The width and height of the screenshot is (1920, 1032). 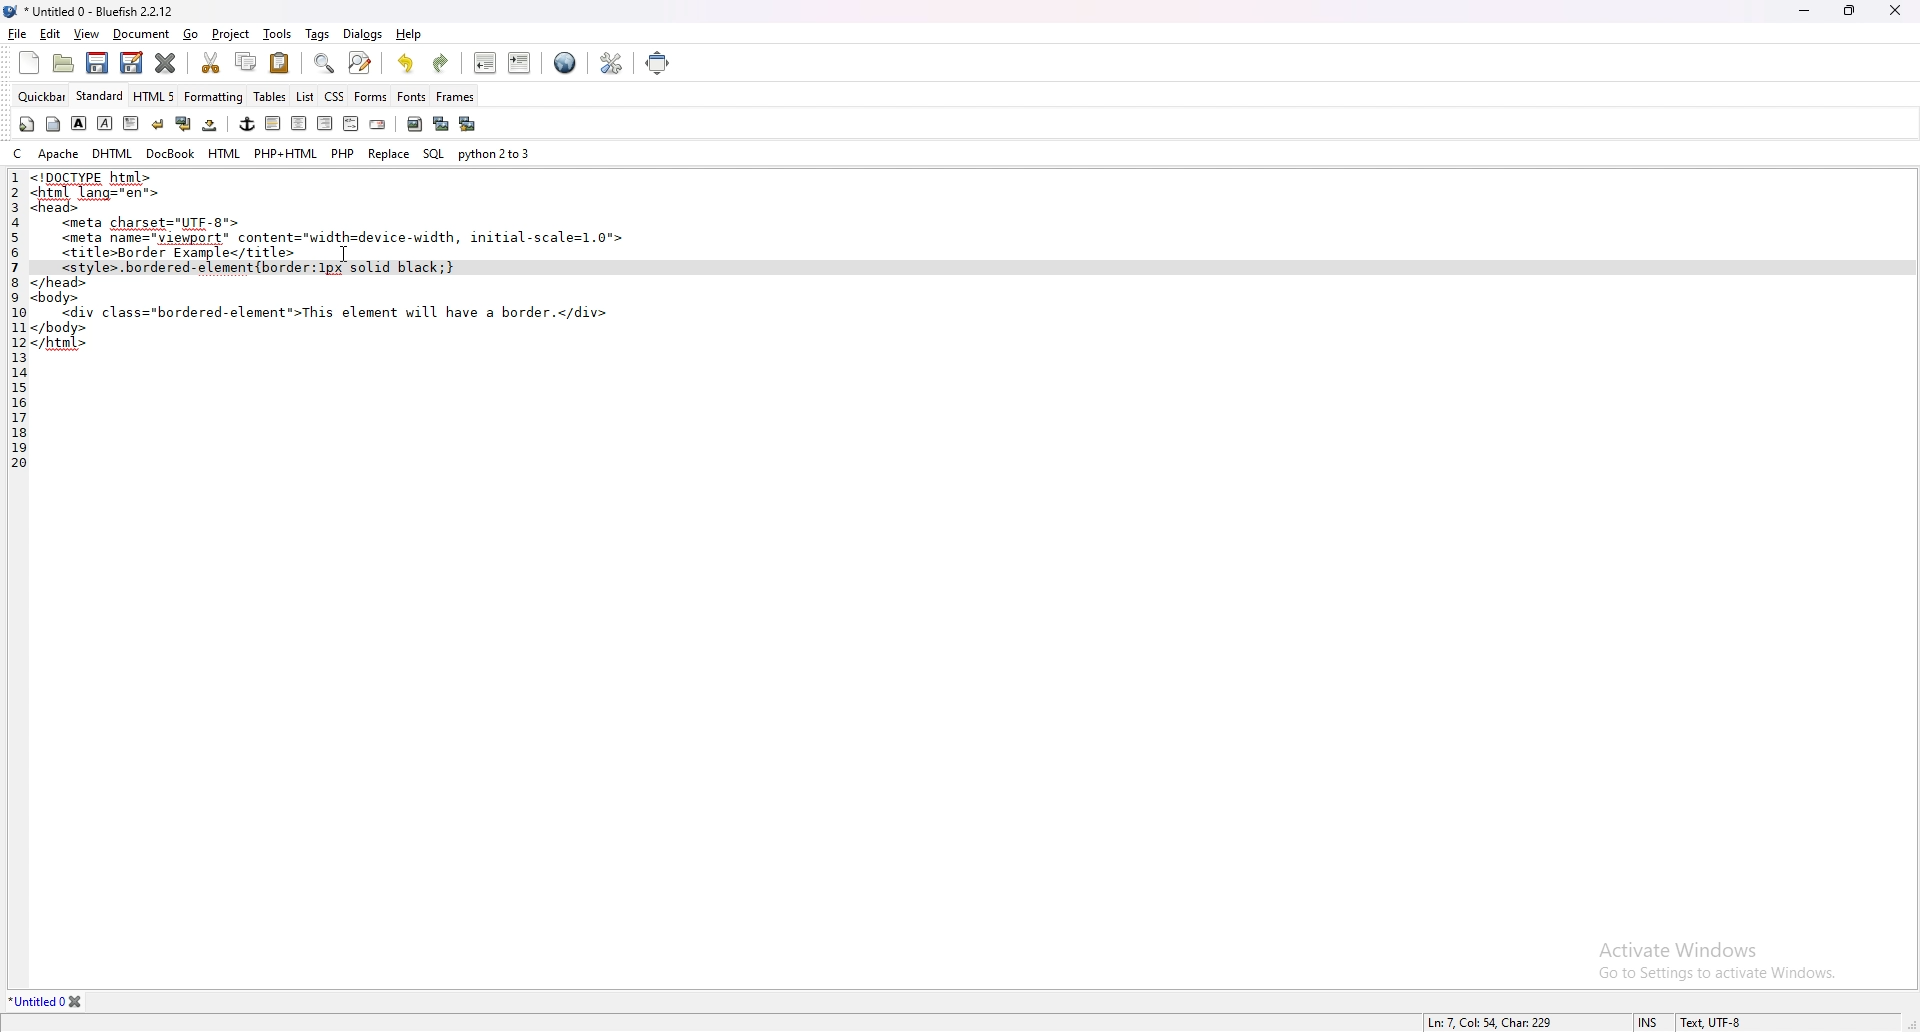 I want to click on *Untitled 0, so click(x=48, y=1002).